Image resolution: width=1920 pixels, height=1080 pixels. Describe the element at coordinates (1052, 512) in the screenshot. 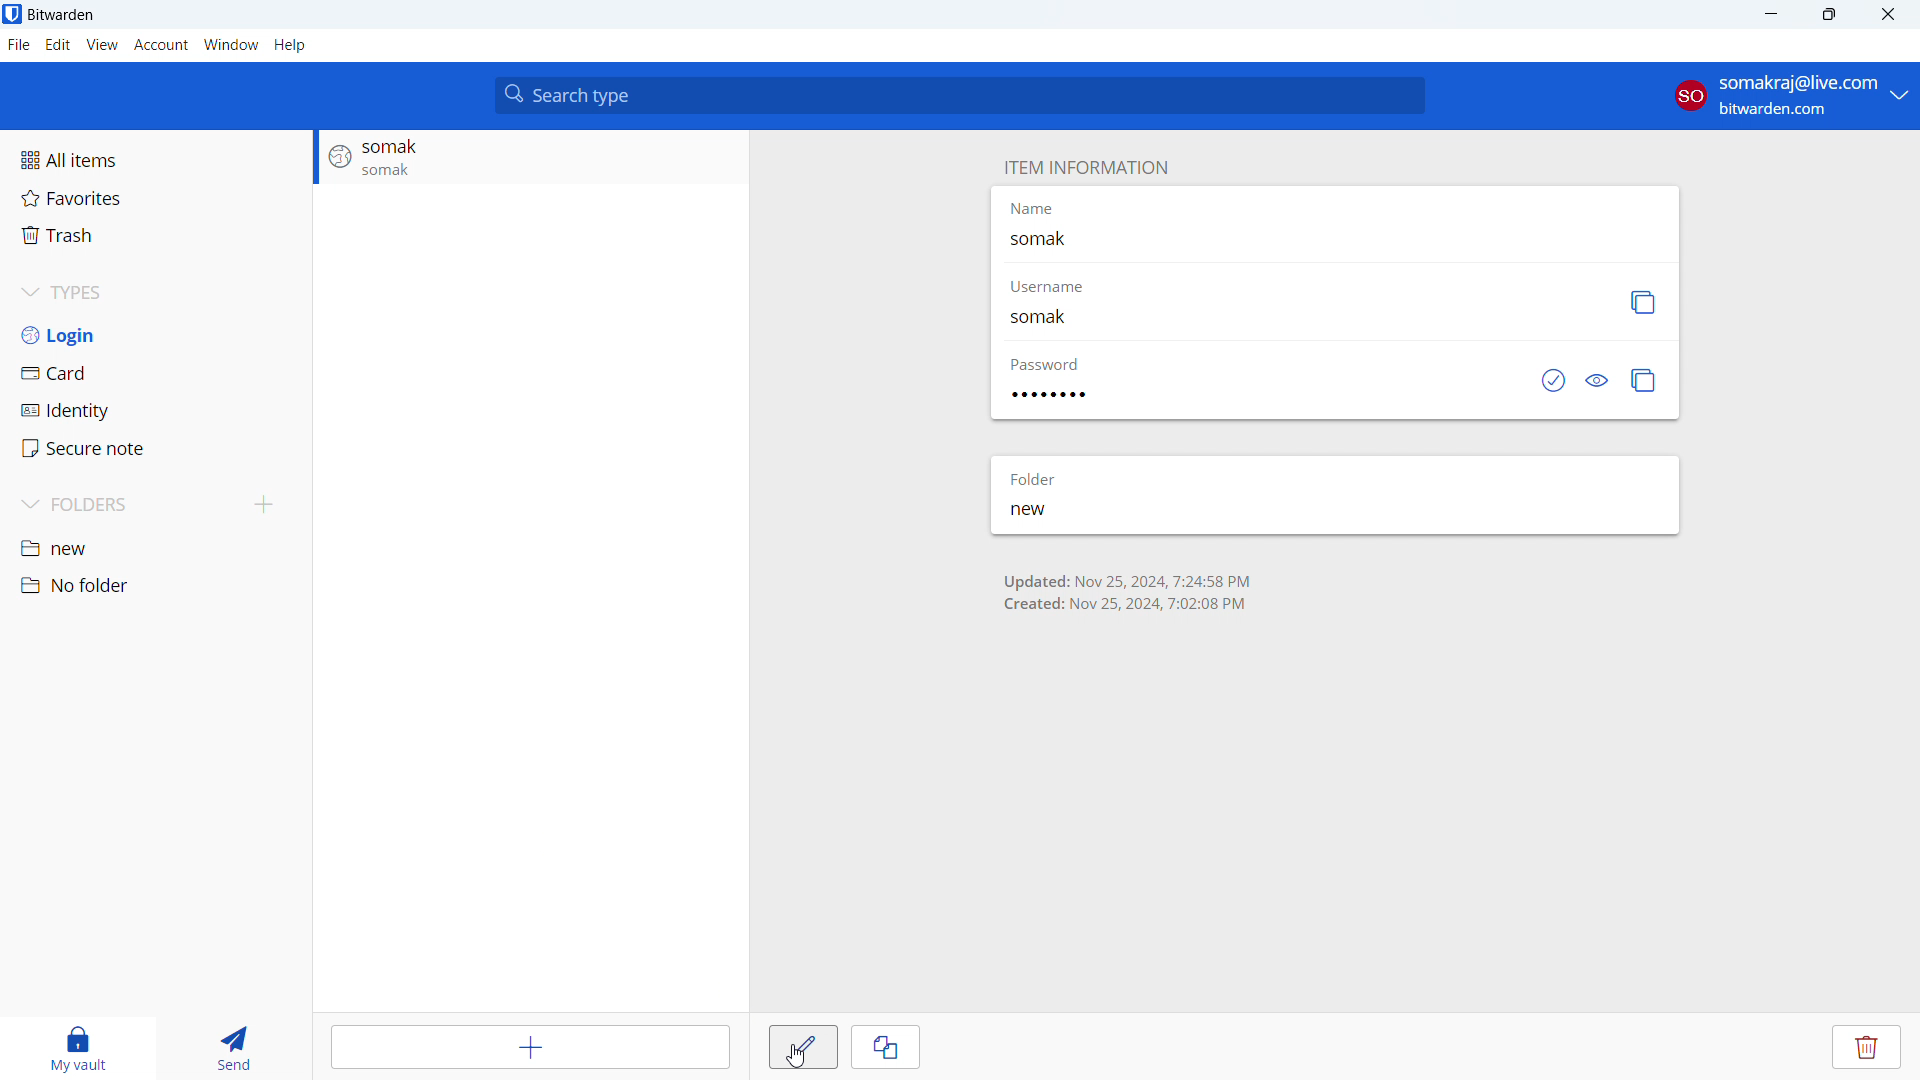

I see `new` at that location.